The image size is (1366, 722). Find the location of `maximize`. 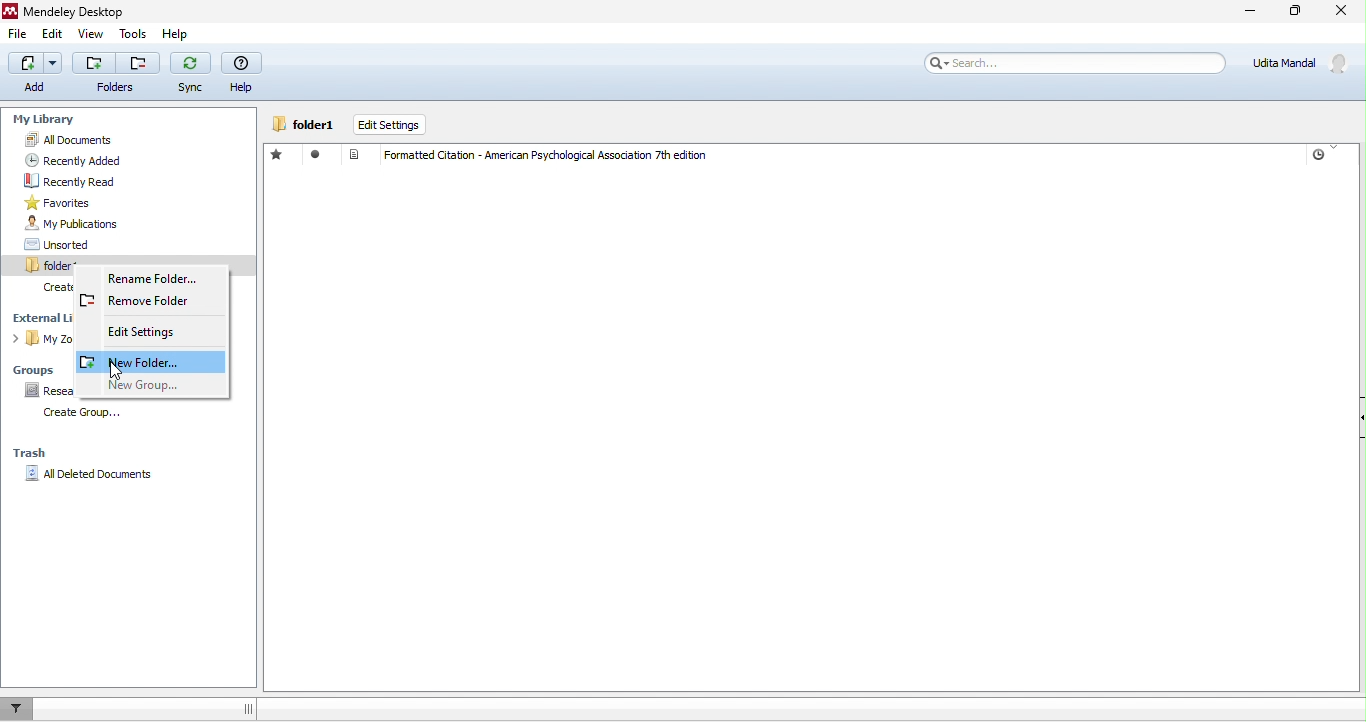

maximize is located at coordinates (1295, 10).